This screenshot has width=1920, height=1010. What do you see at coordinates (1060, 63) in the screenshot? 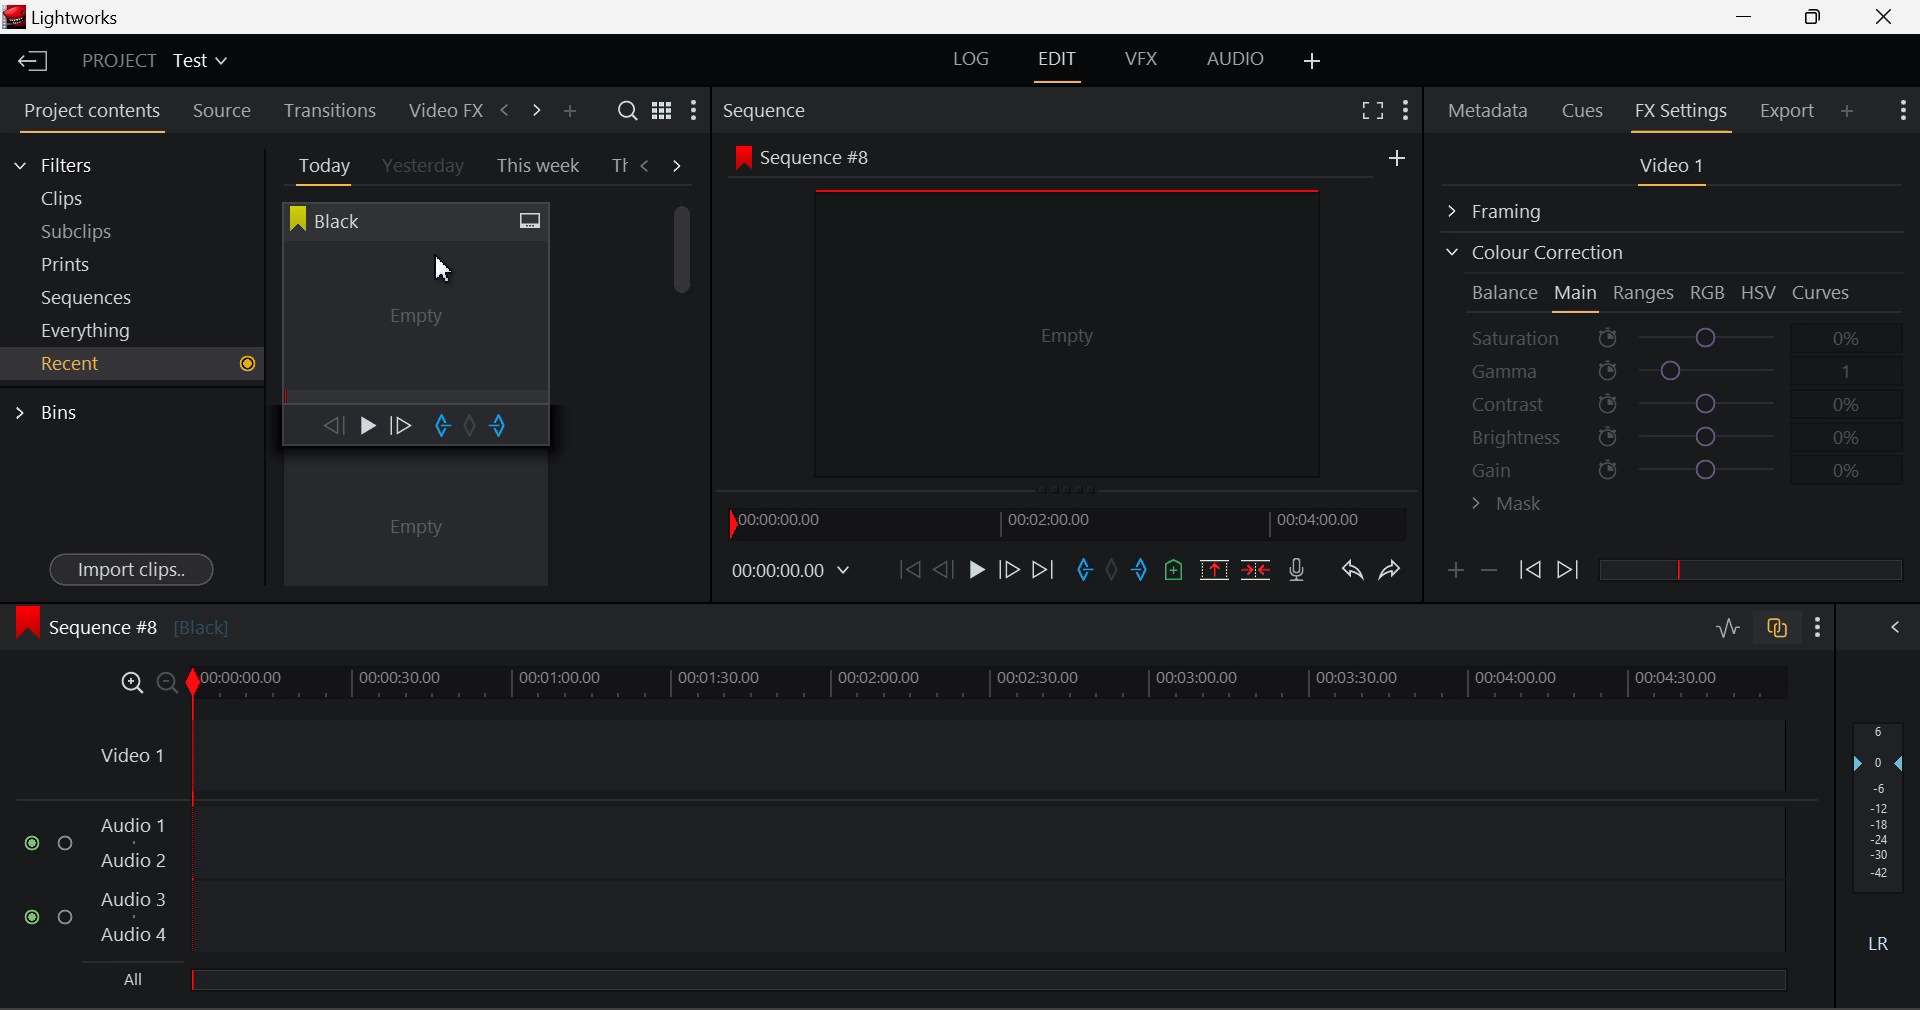
I see `EDIT Layout` at bounding box center [1060, 63].